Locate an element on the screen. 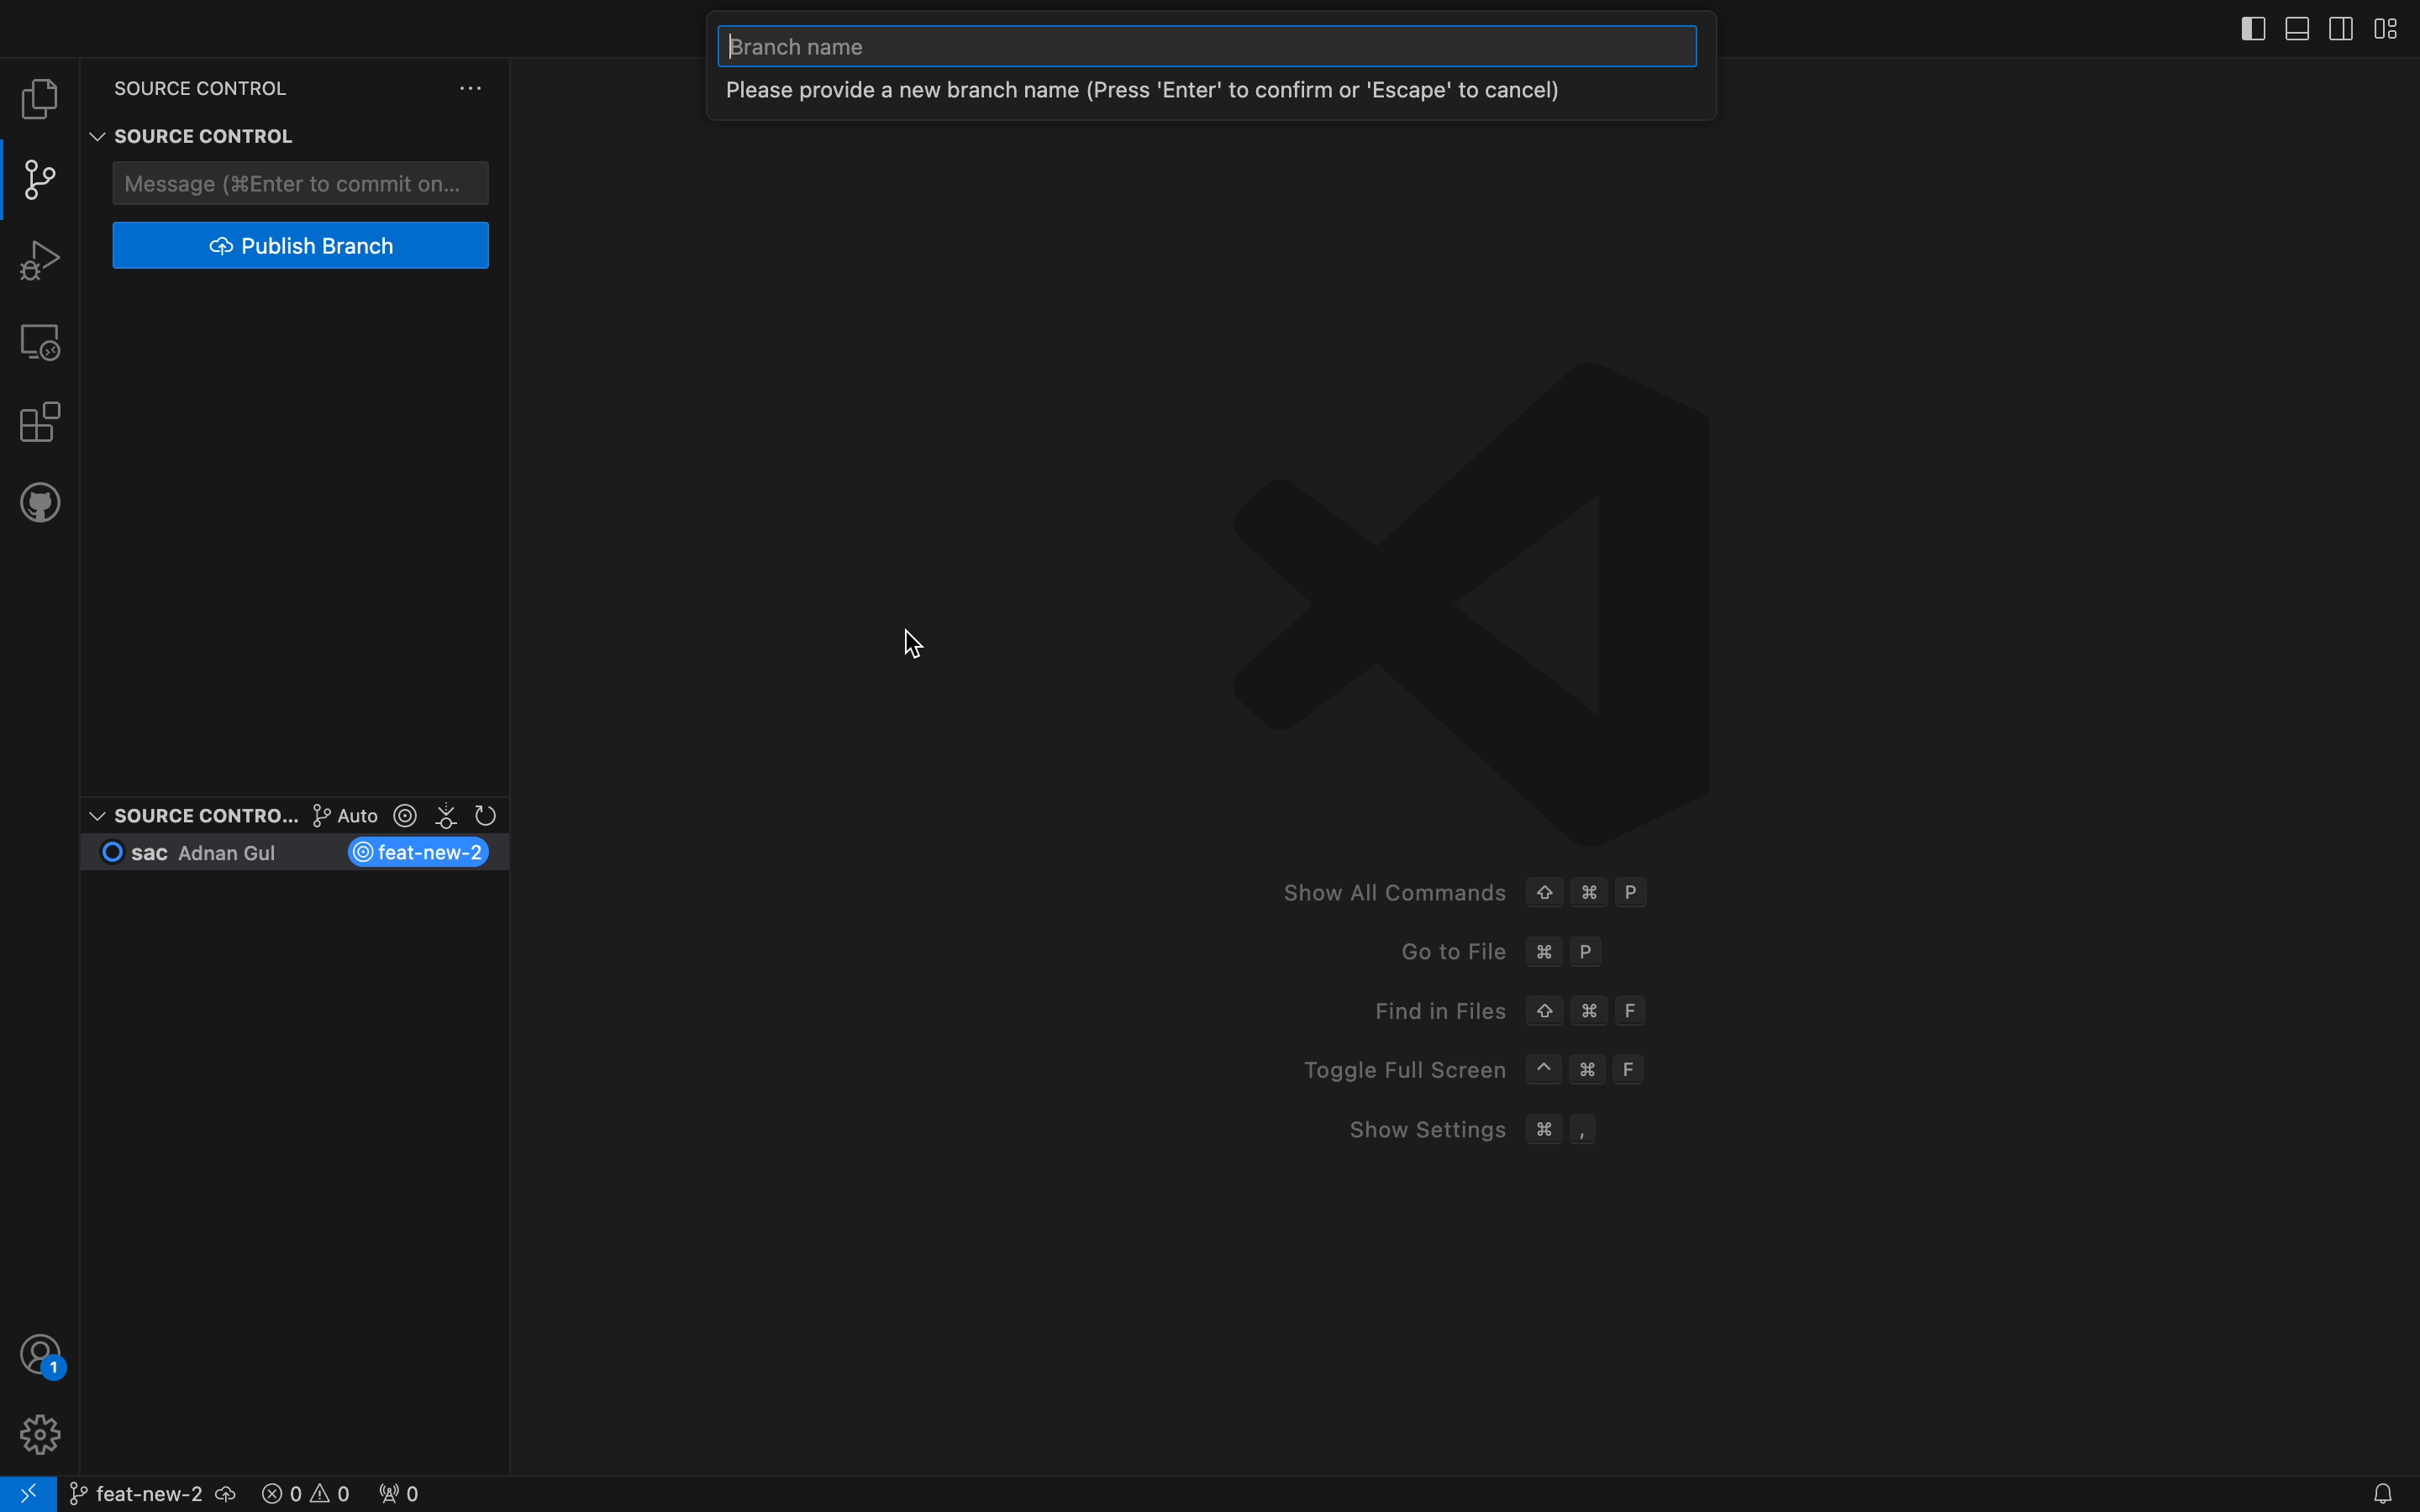 The height and width of the screenshot is (1512, 2420). current branch  is located at coordinates (298, 854).